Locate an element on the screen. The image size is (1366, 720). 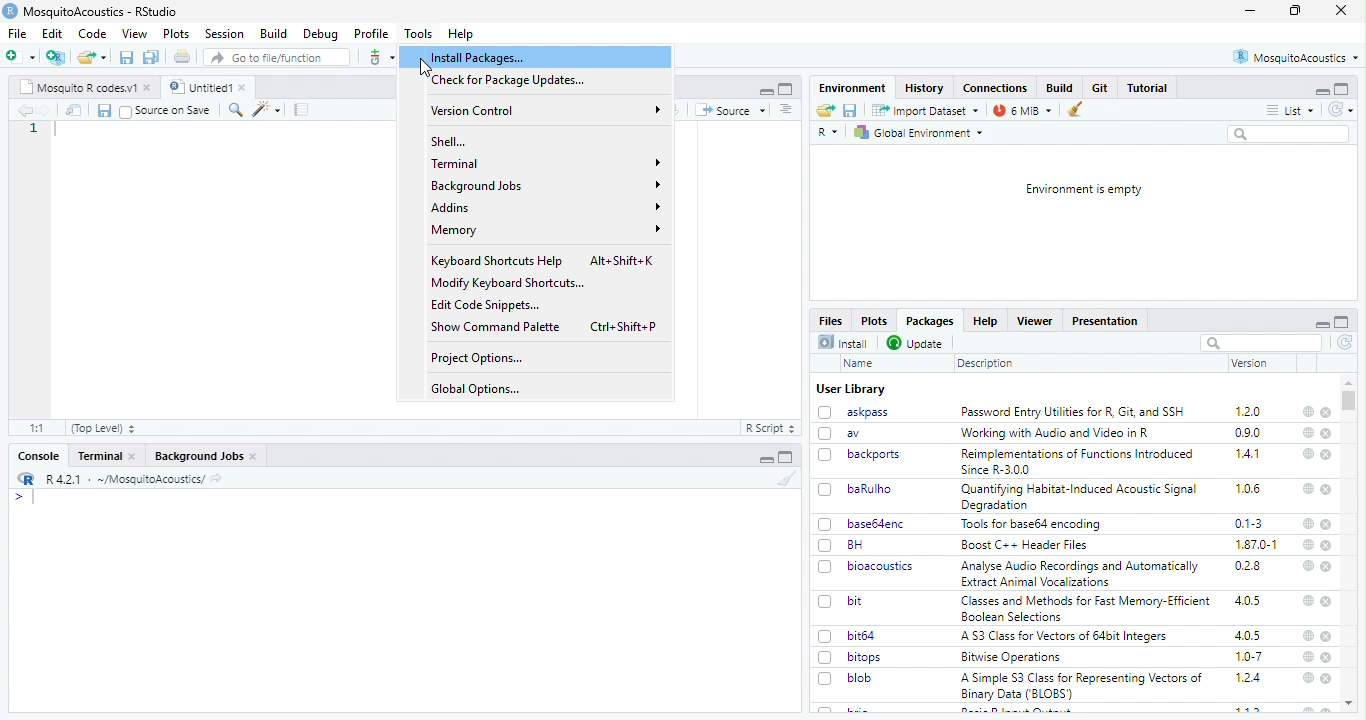
close is located at coordinates (1328, 567).